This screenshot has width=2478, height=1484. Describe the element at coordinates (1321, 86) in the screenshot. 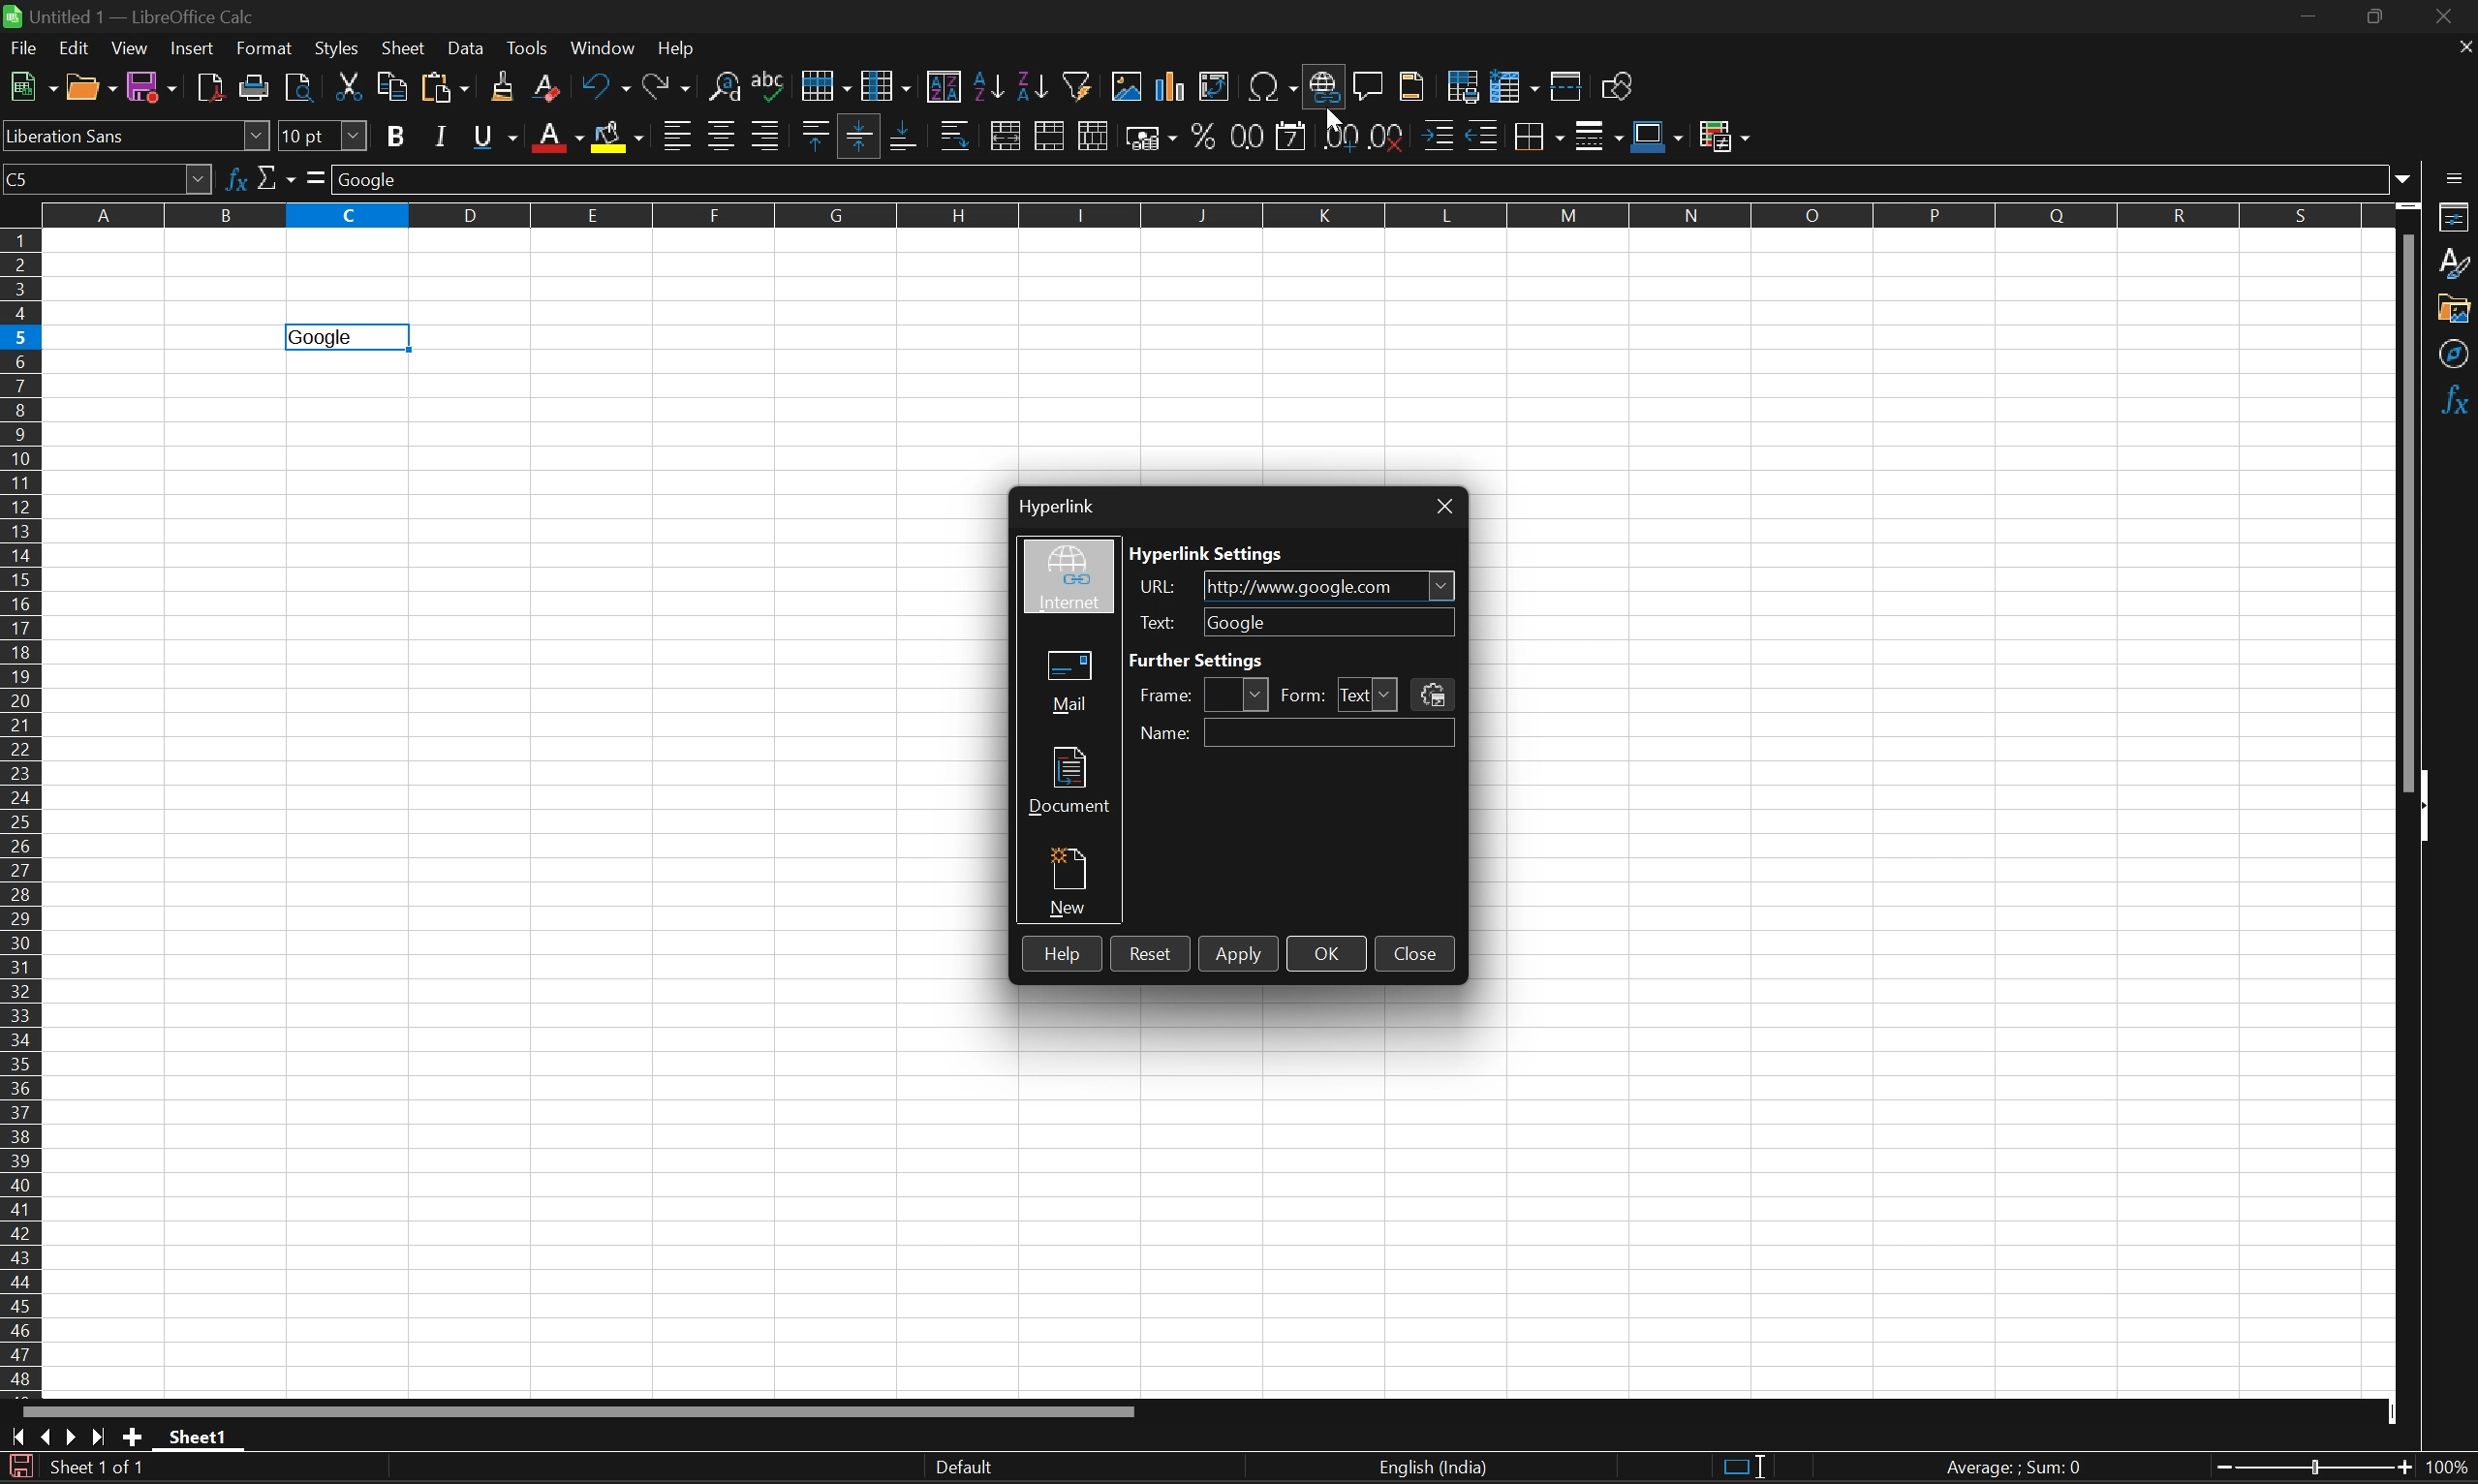

I see `Insert hyperlink` at that location.